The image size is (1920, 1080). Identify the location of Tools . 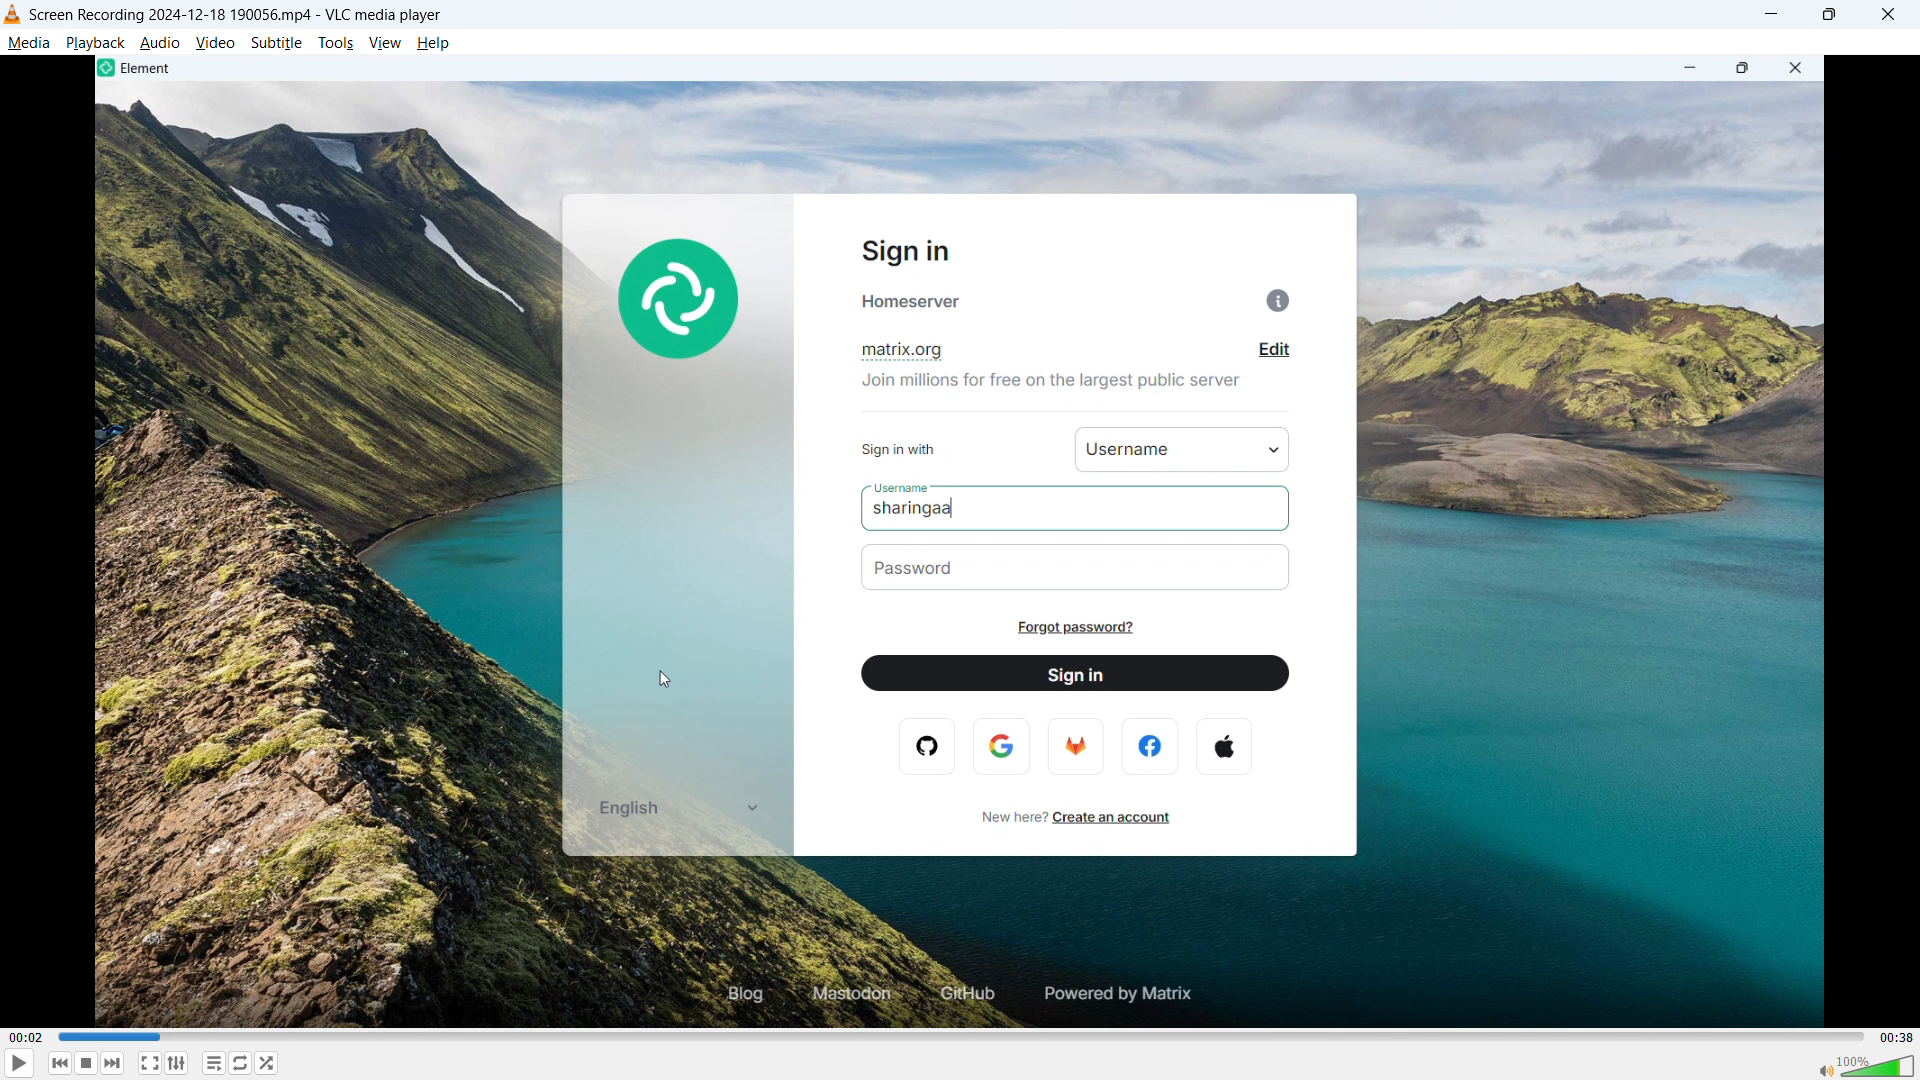
(335, 43).